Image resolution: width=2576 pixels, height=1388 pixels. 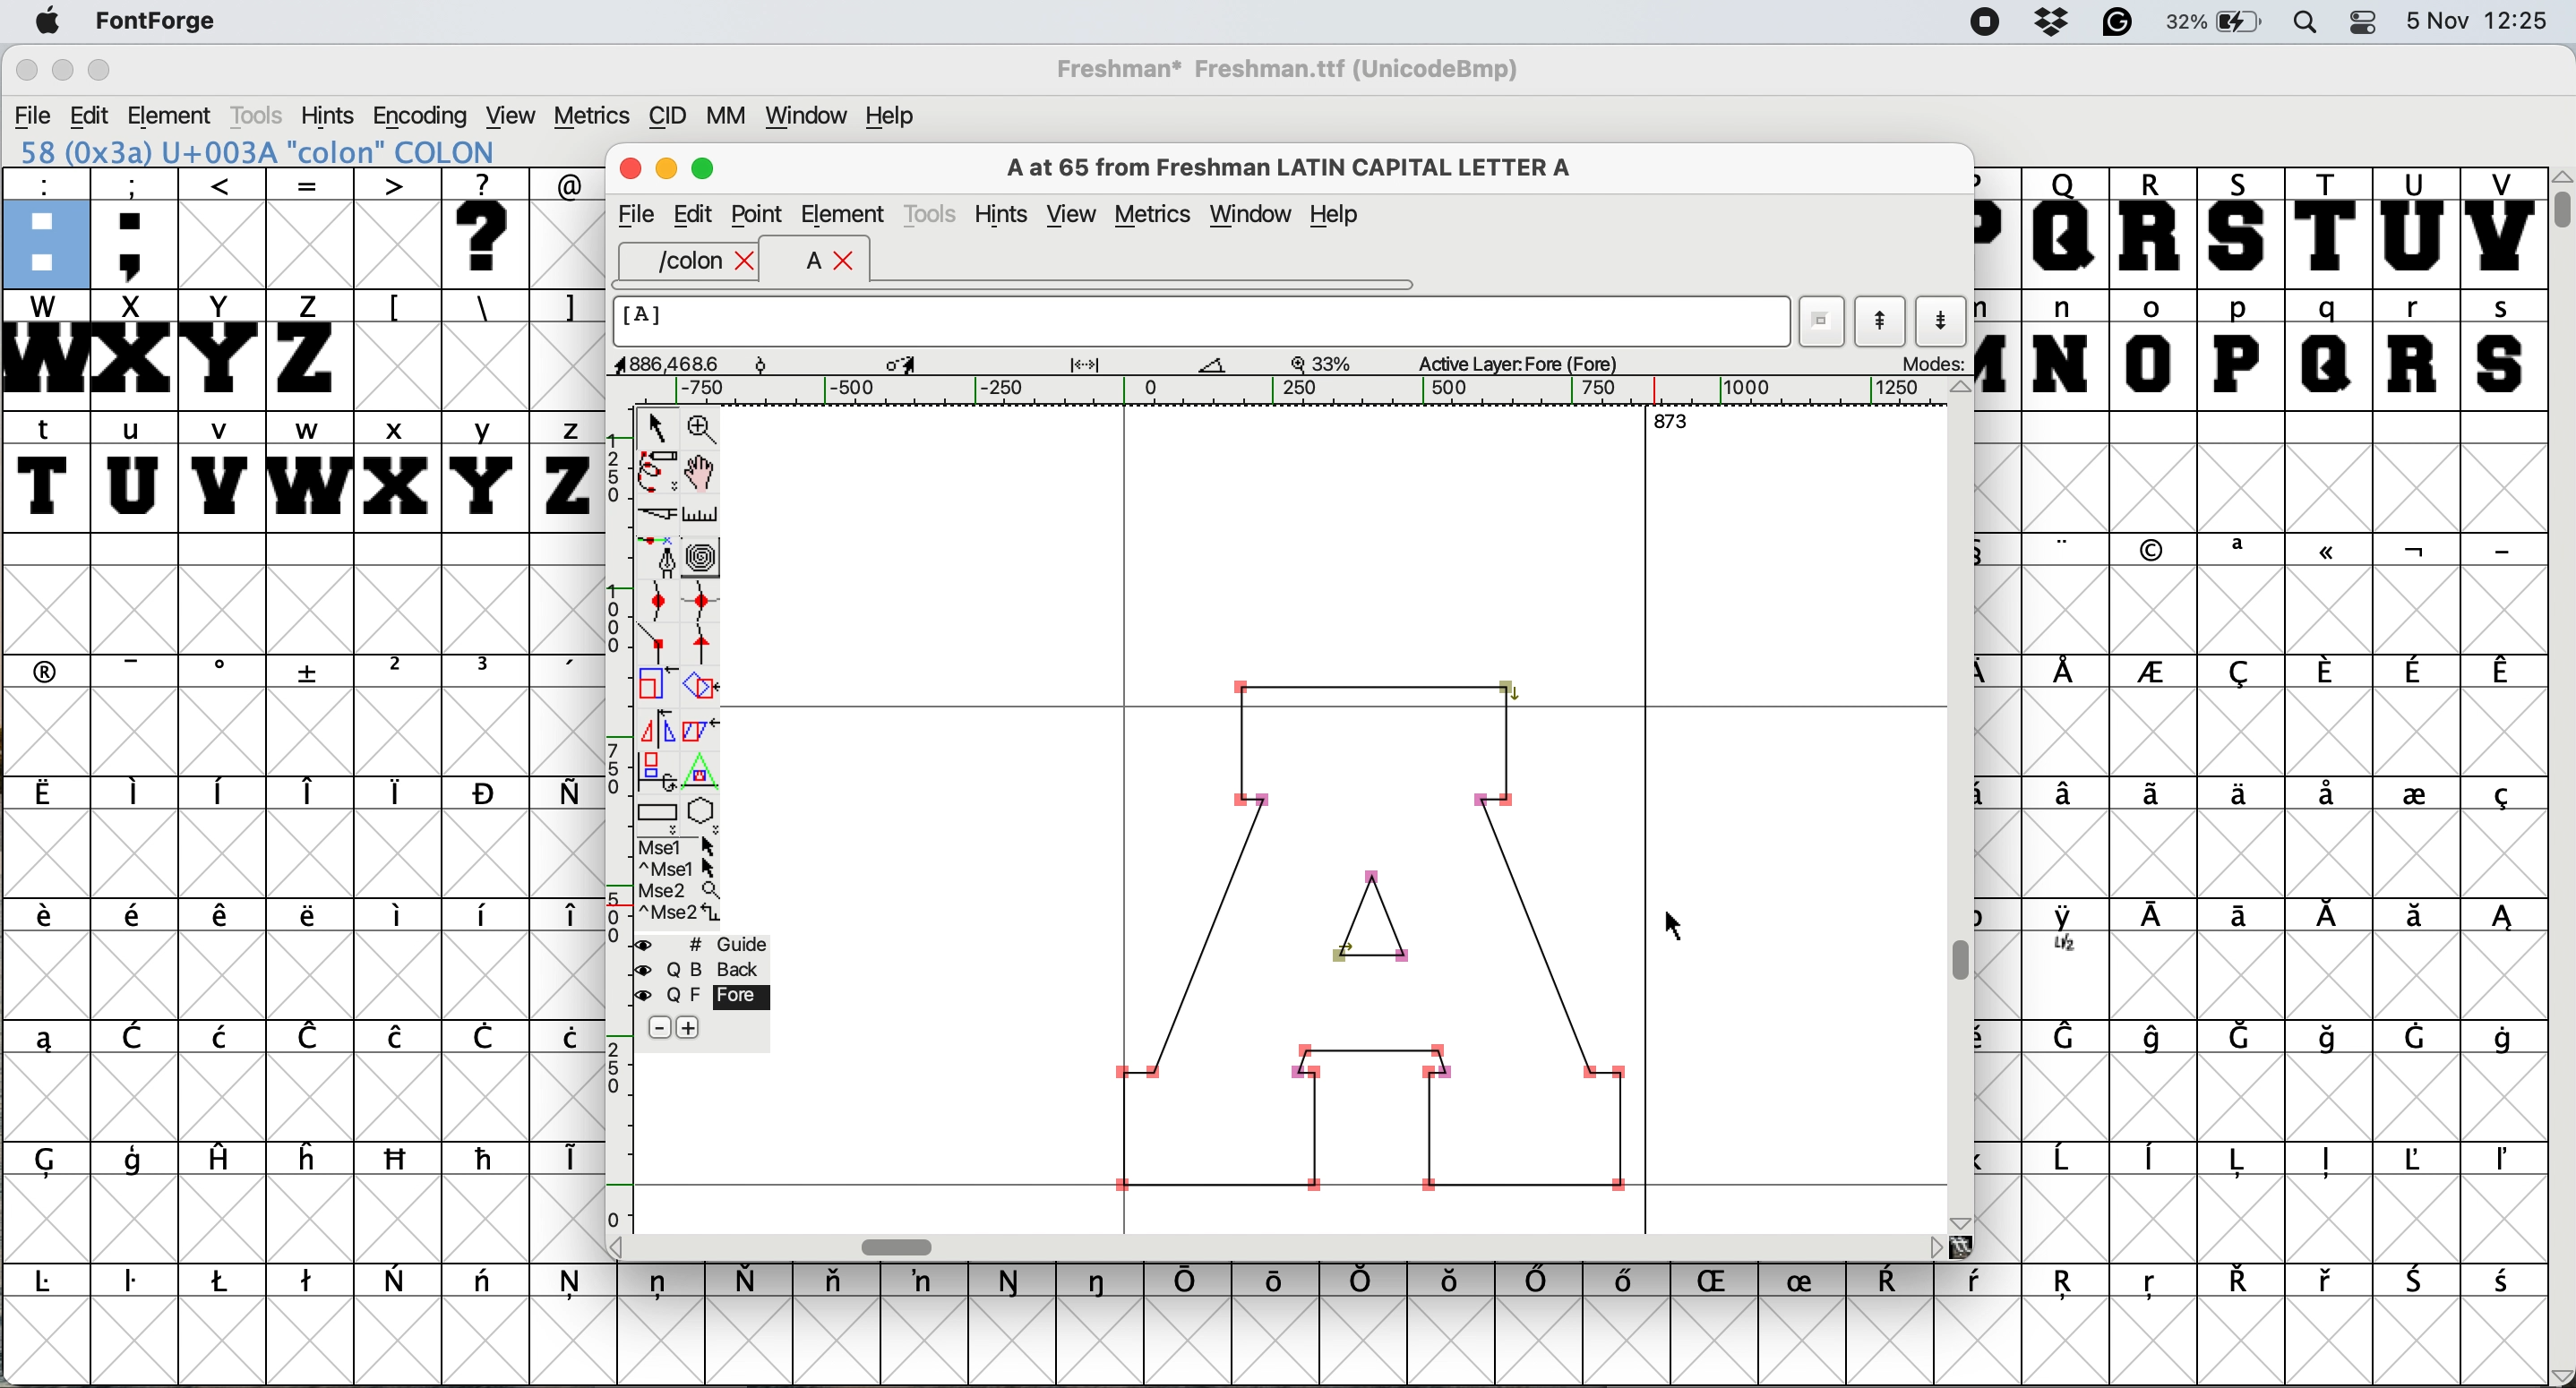 What do you see at coordinates (611, 826) in the screenshot?
I see `vertical scale` at bounding box center [611, 826].